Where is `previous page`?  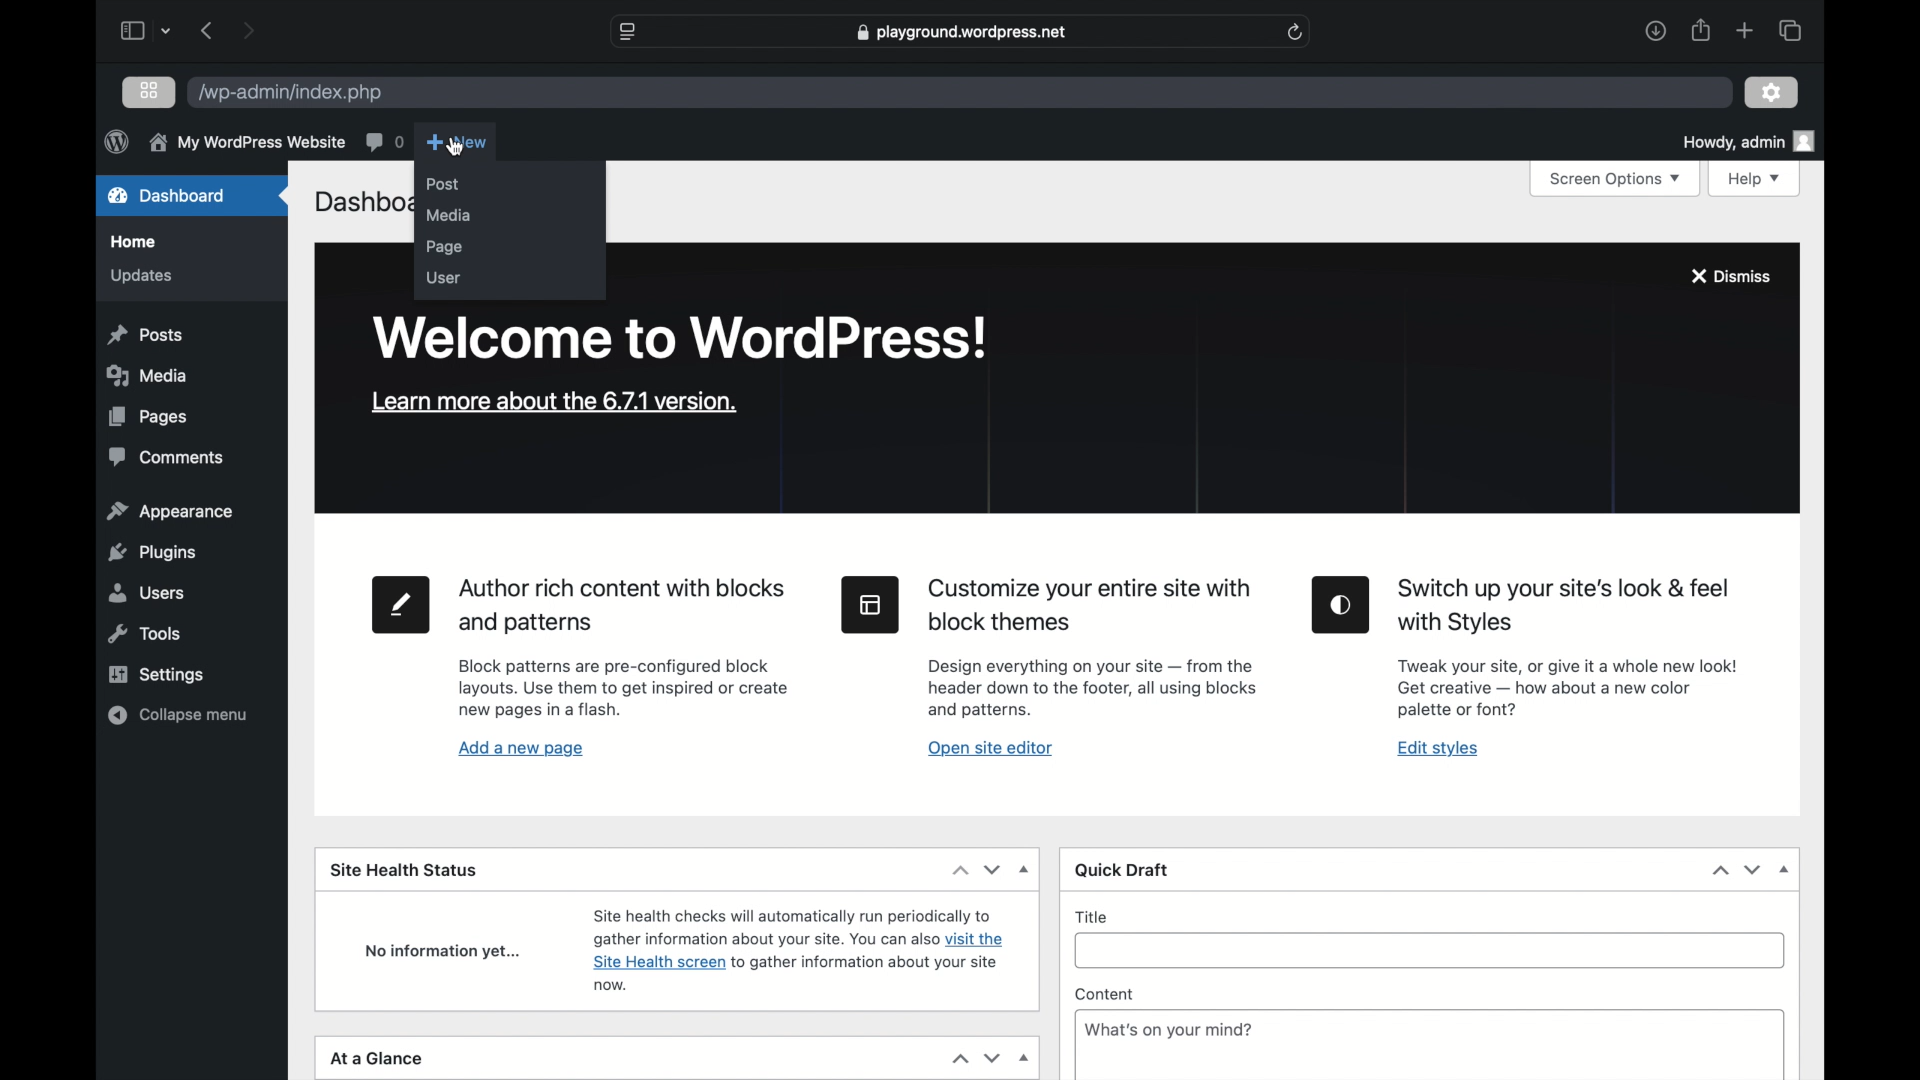
previous page is located at coordinates (205, 30).